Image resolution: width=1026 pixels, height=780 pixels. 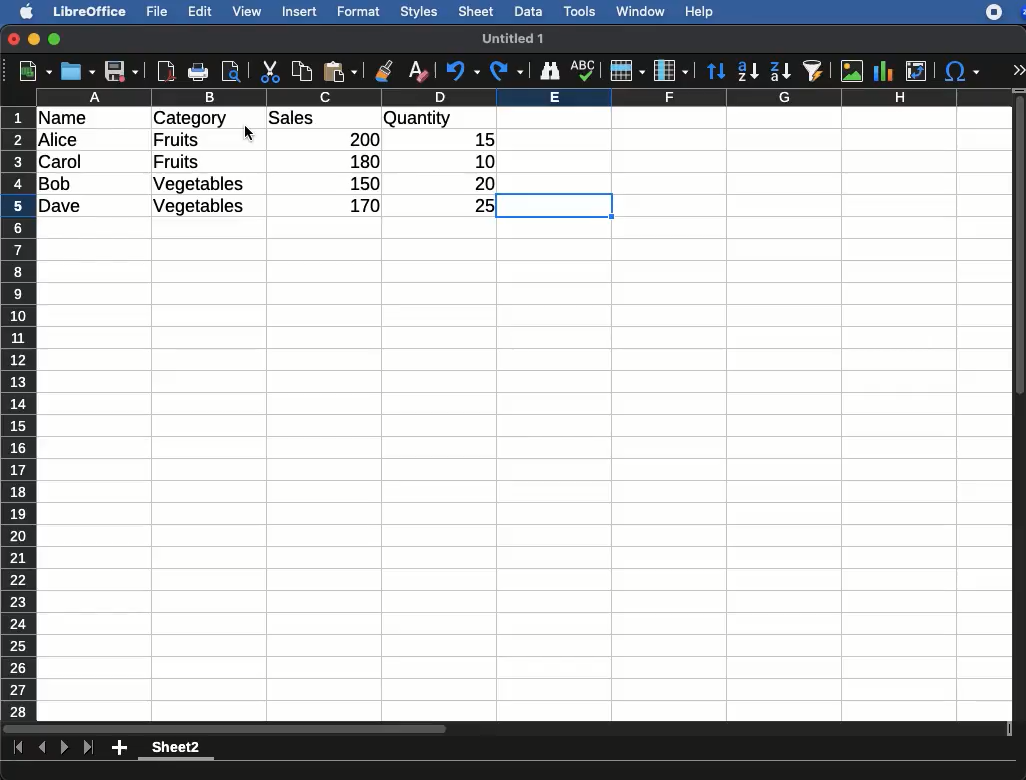 I want to click on sheet, so click(x=477, y=11).